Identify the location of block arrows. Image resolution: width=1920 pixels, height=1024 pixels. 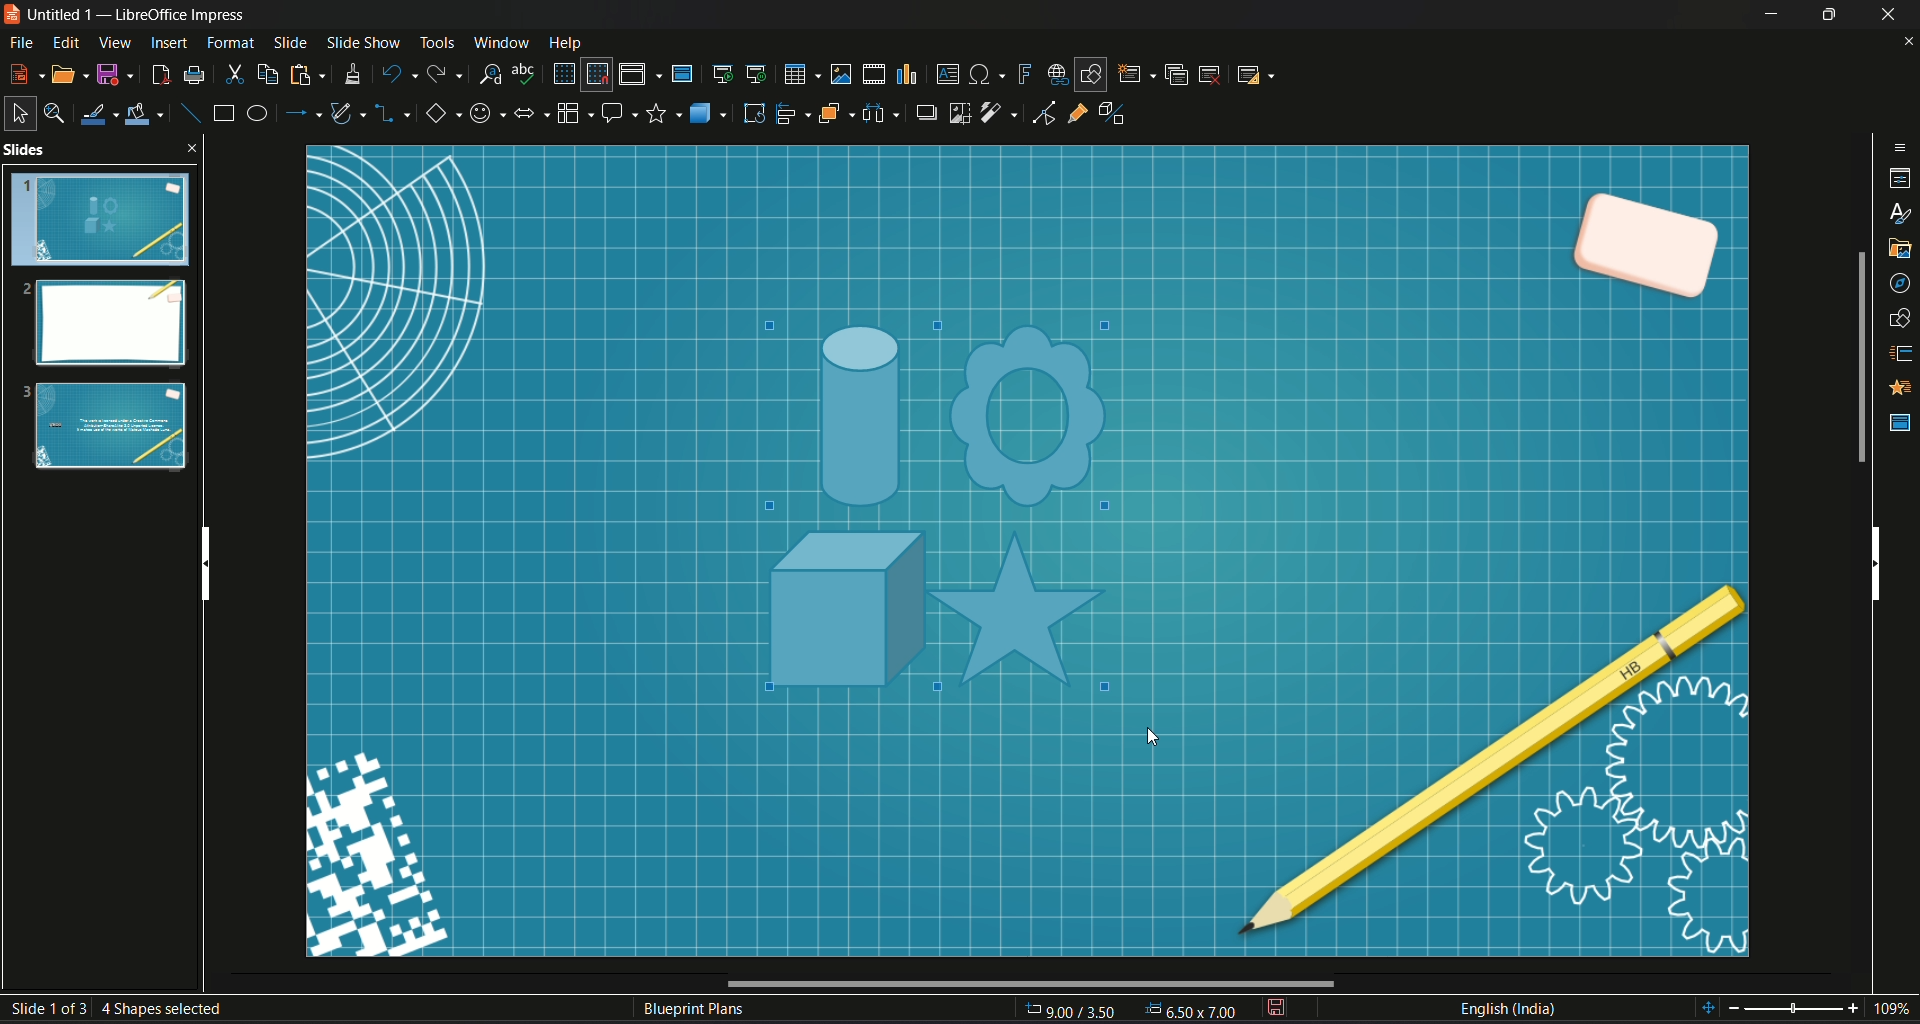
(530, 116).